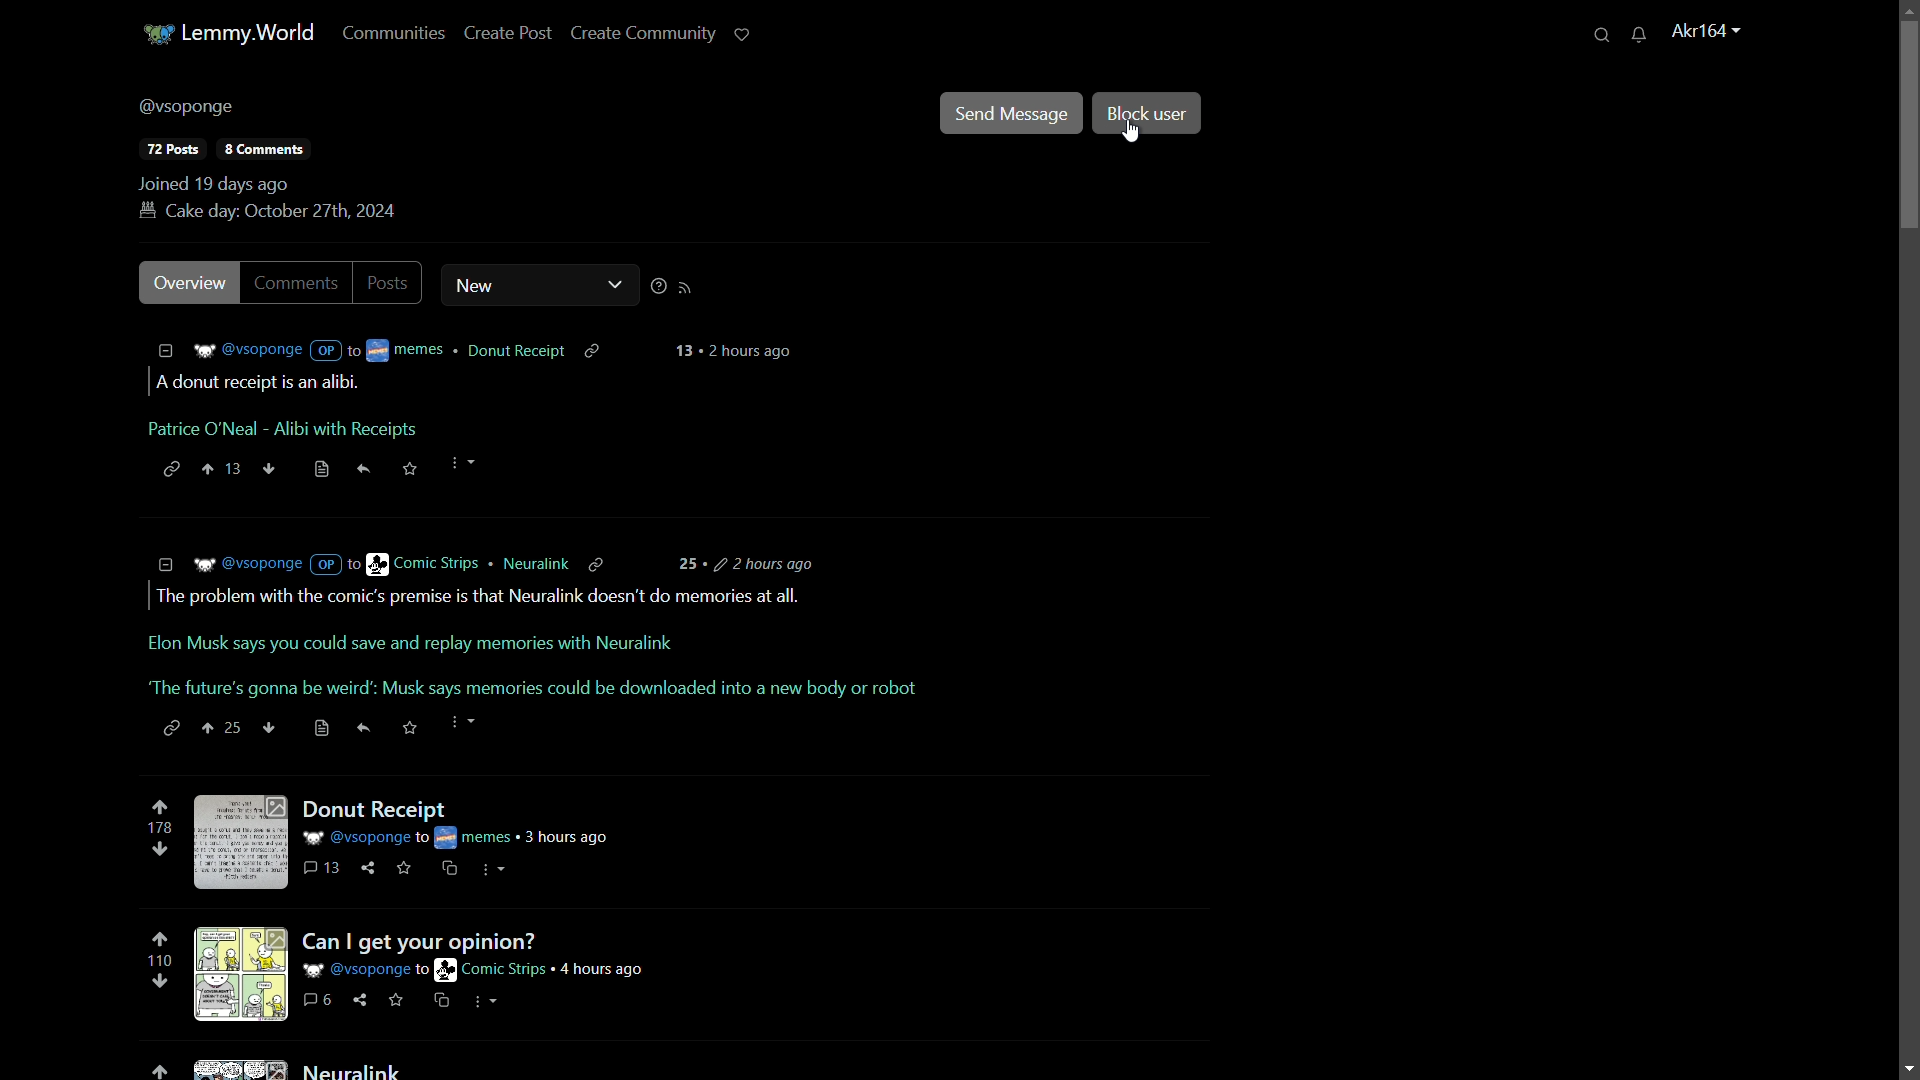 This screenshot has height=1080, width=1920. I want to click on overview, so click(189, 284).